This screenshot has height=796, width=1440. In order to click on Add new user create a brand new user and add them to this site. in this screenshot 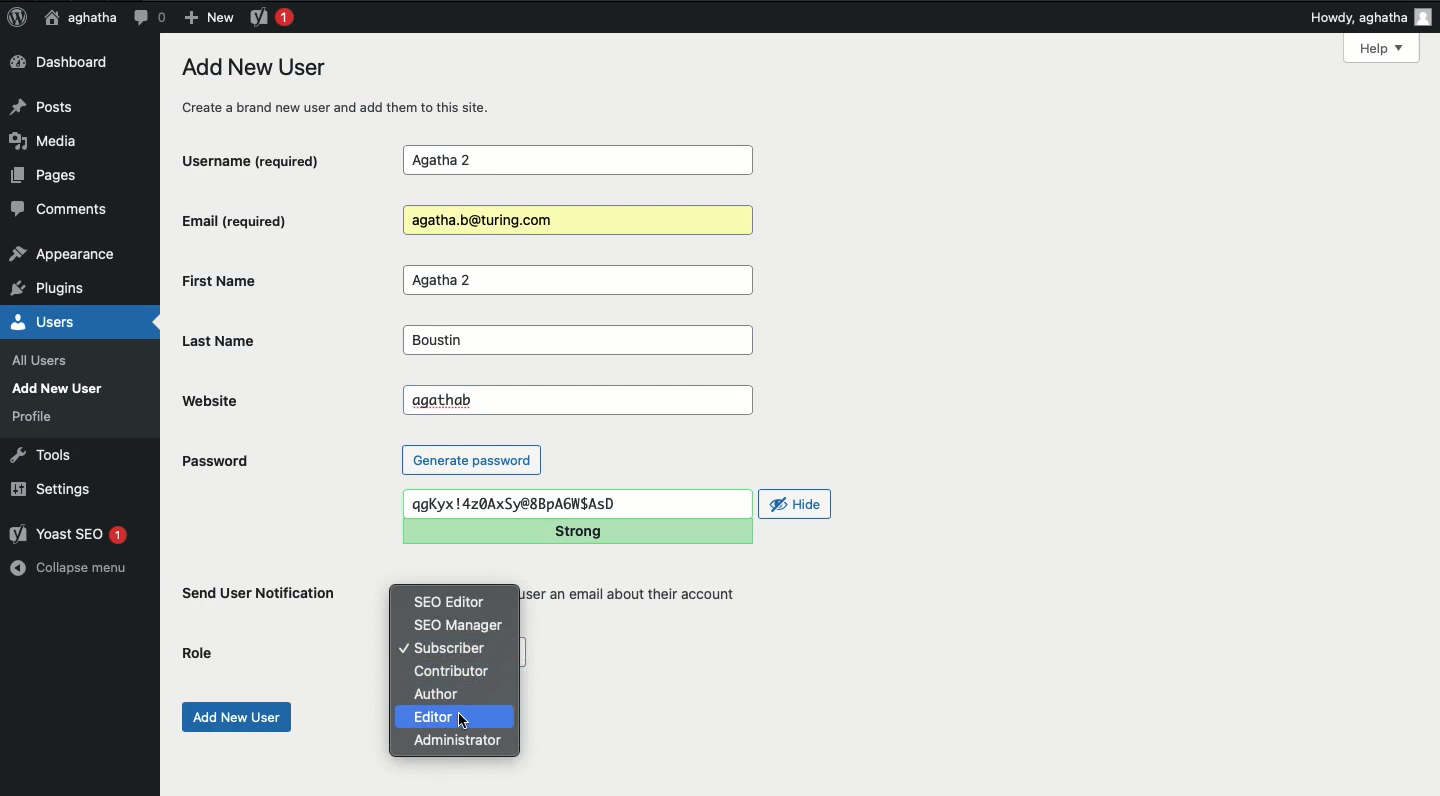, I will do `click(347, 86)`.